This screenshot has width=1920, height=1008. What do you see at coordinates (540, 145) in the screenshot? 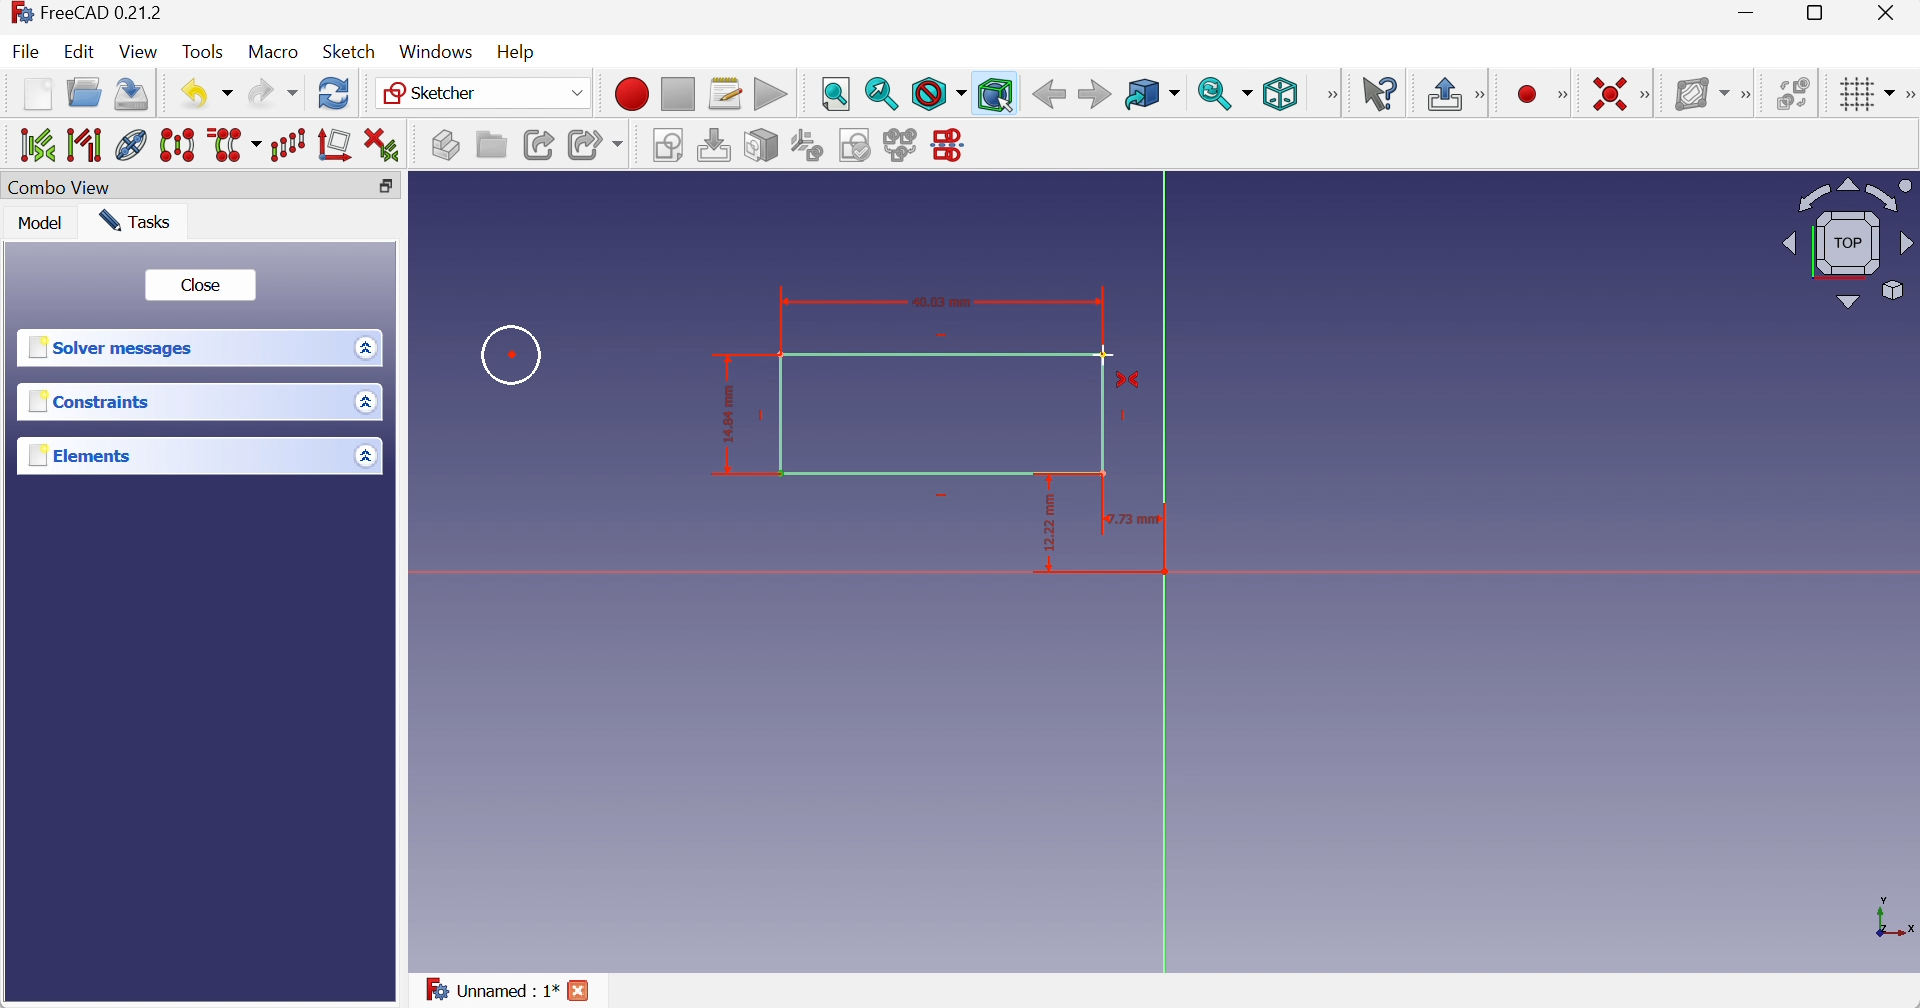
I see `Make link` at bounding box center [540, 145].